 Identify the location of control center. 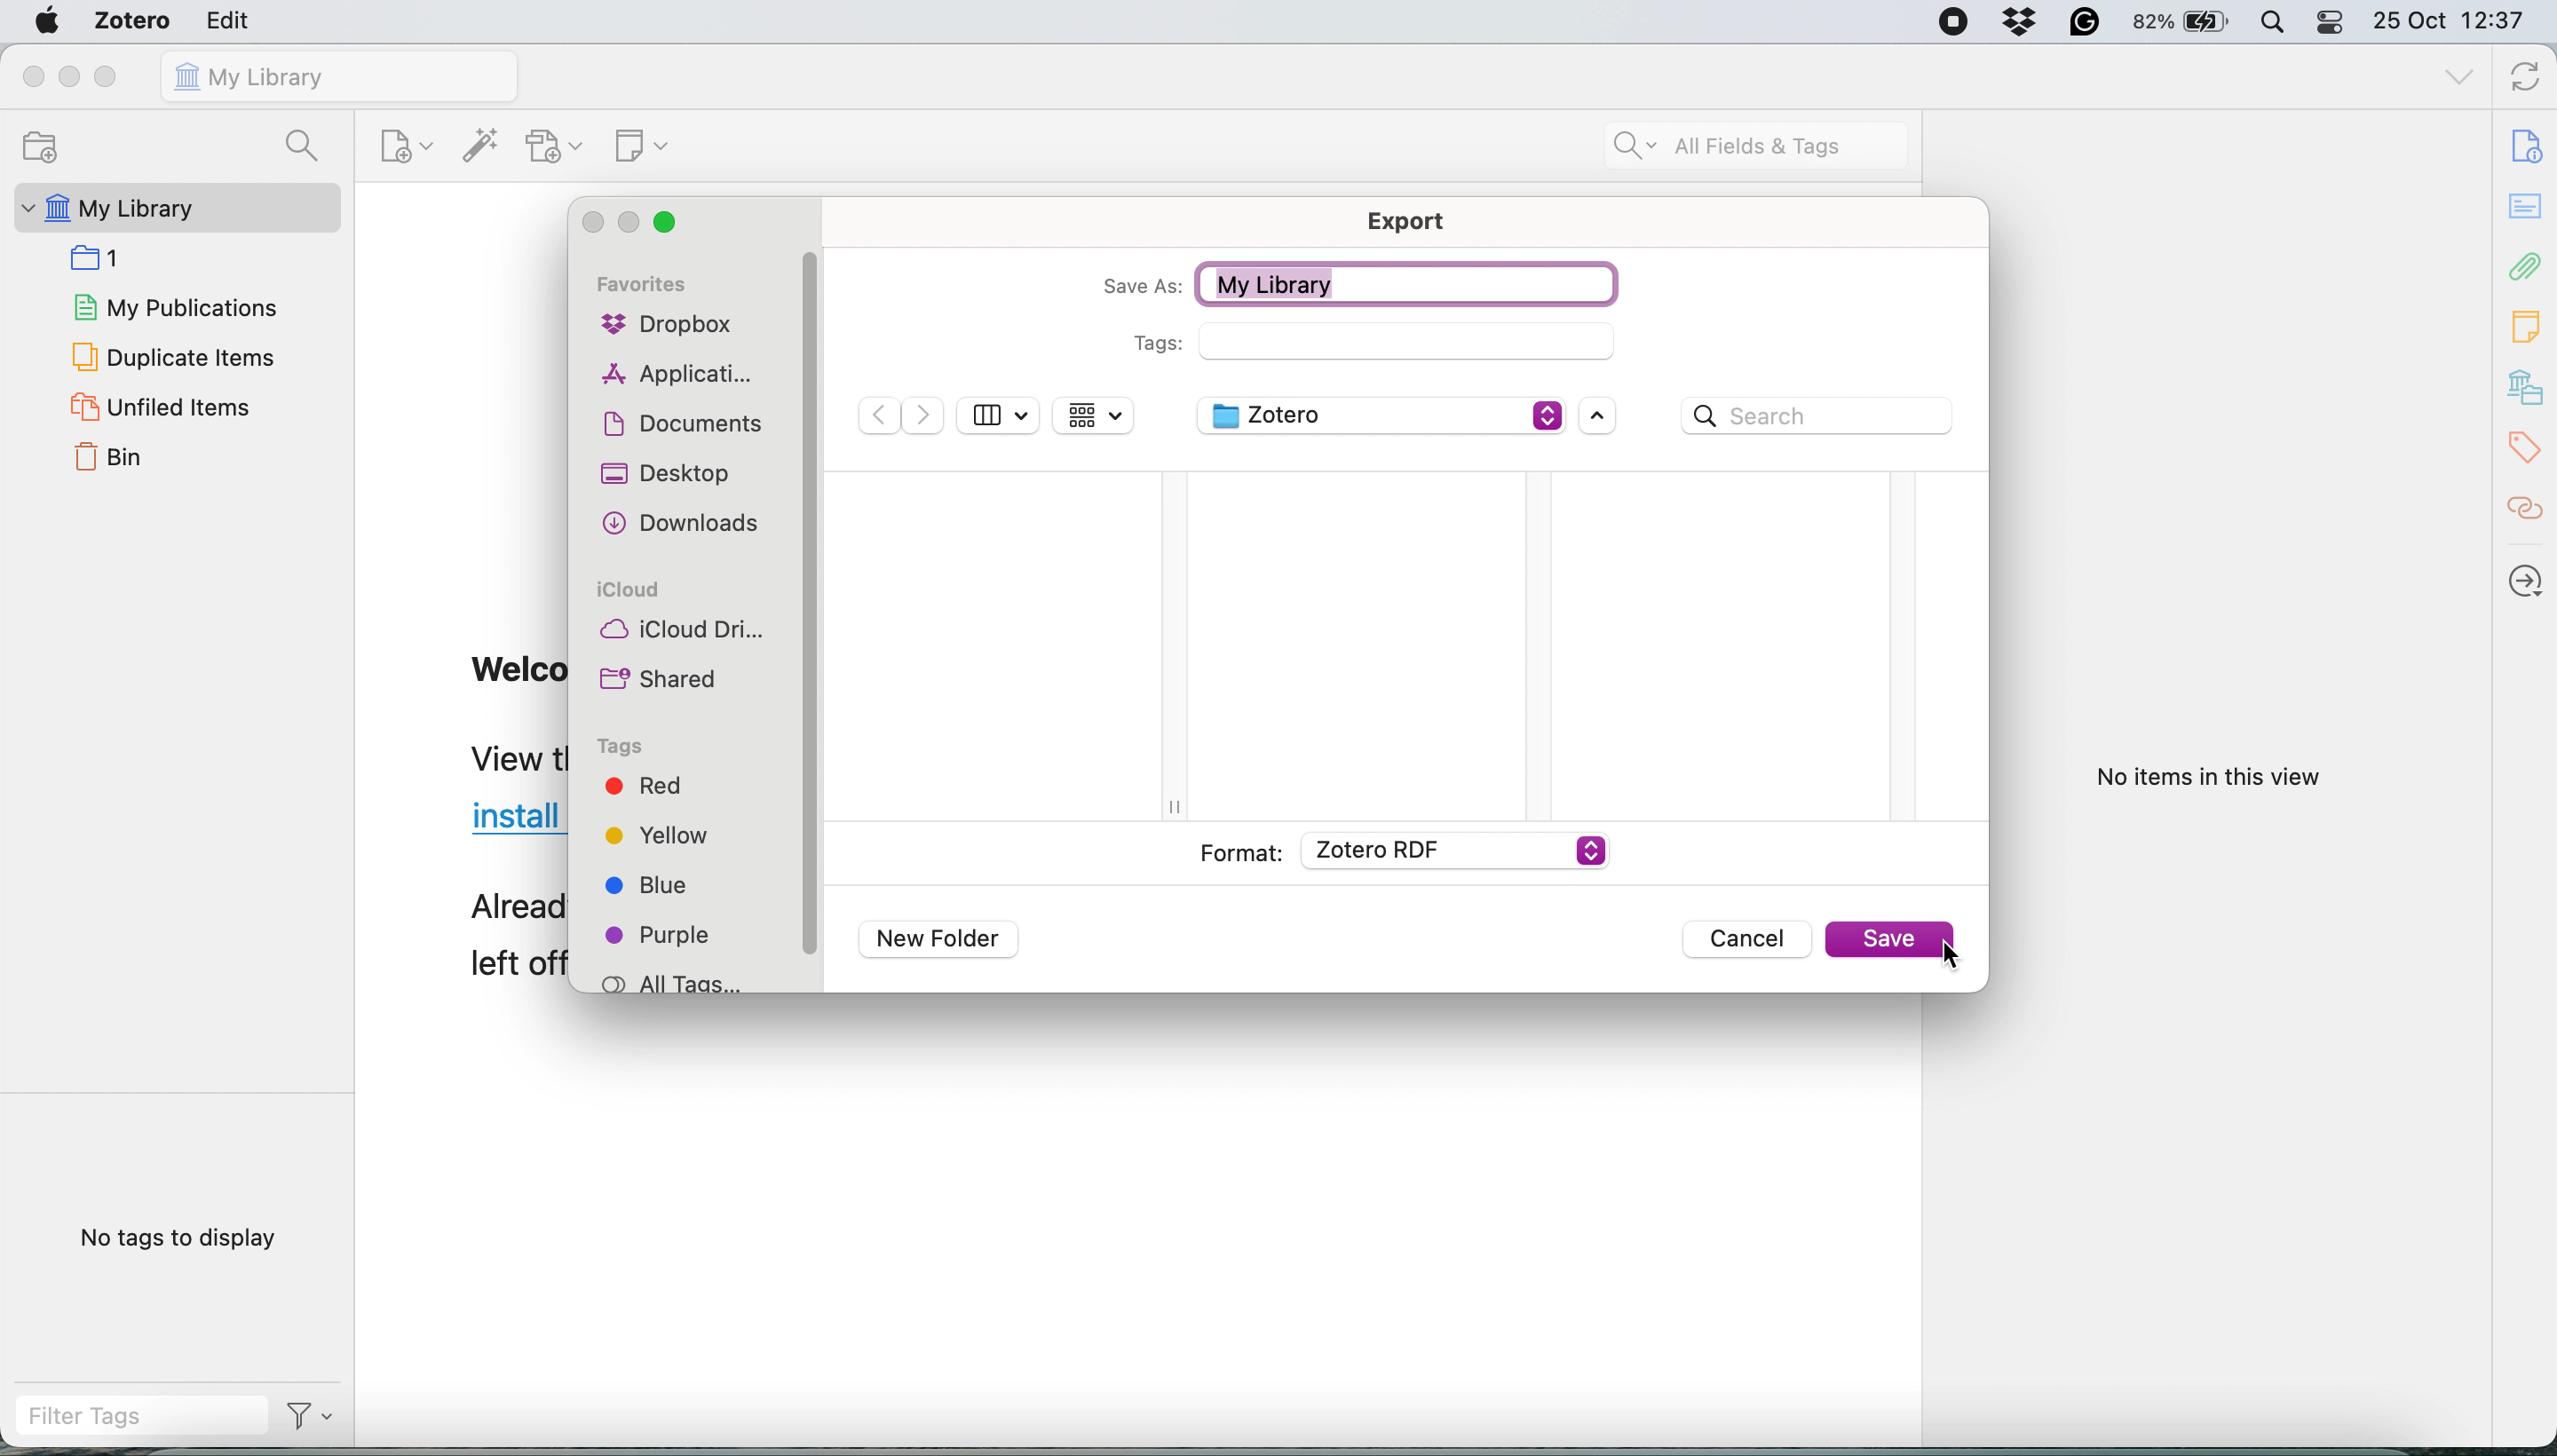
(2332, 23).